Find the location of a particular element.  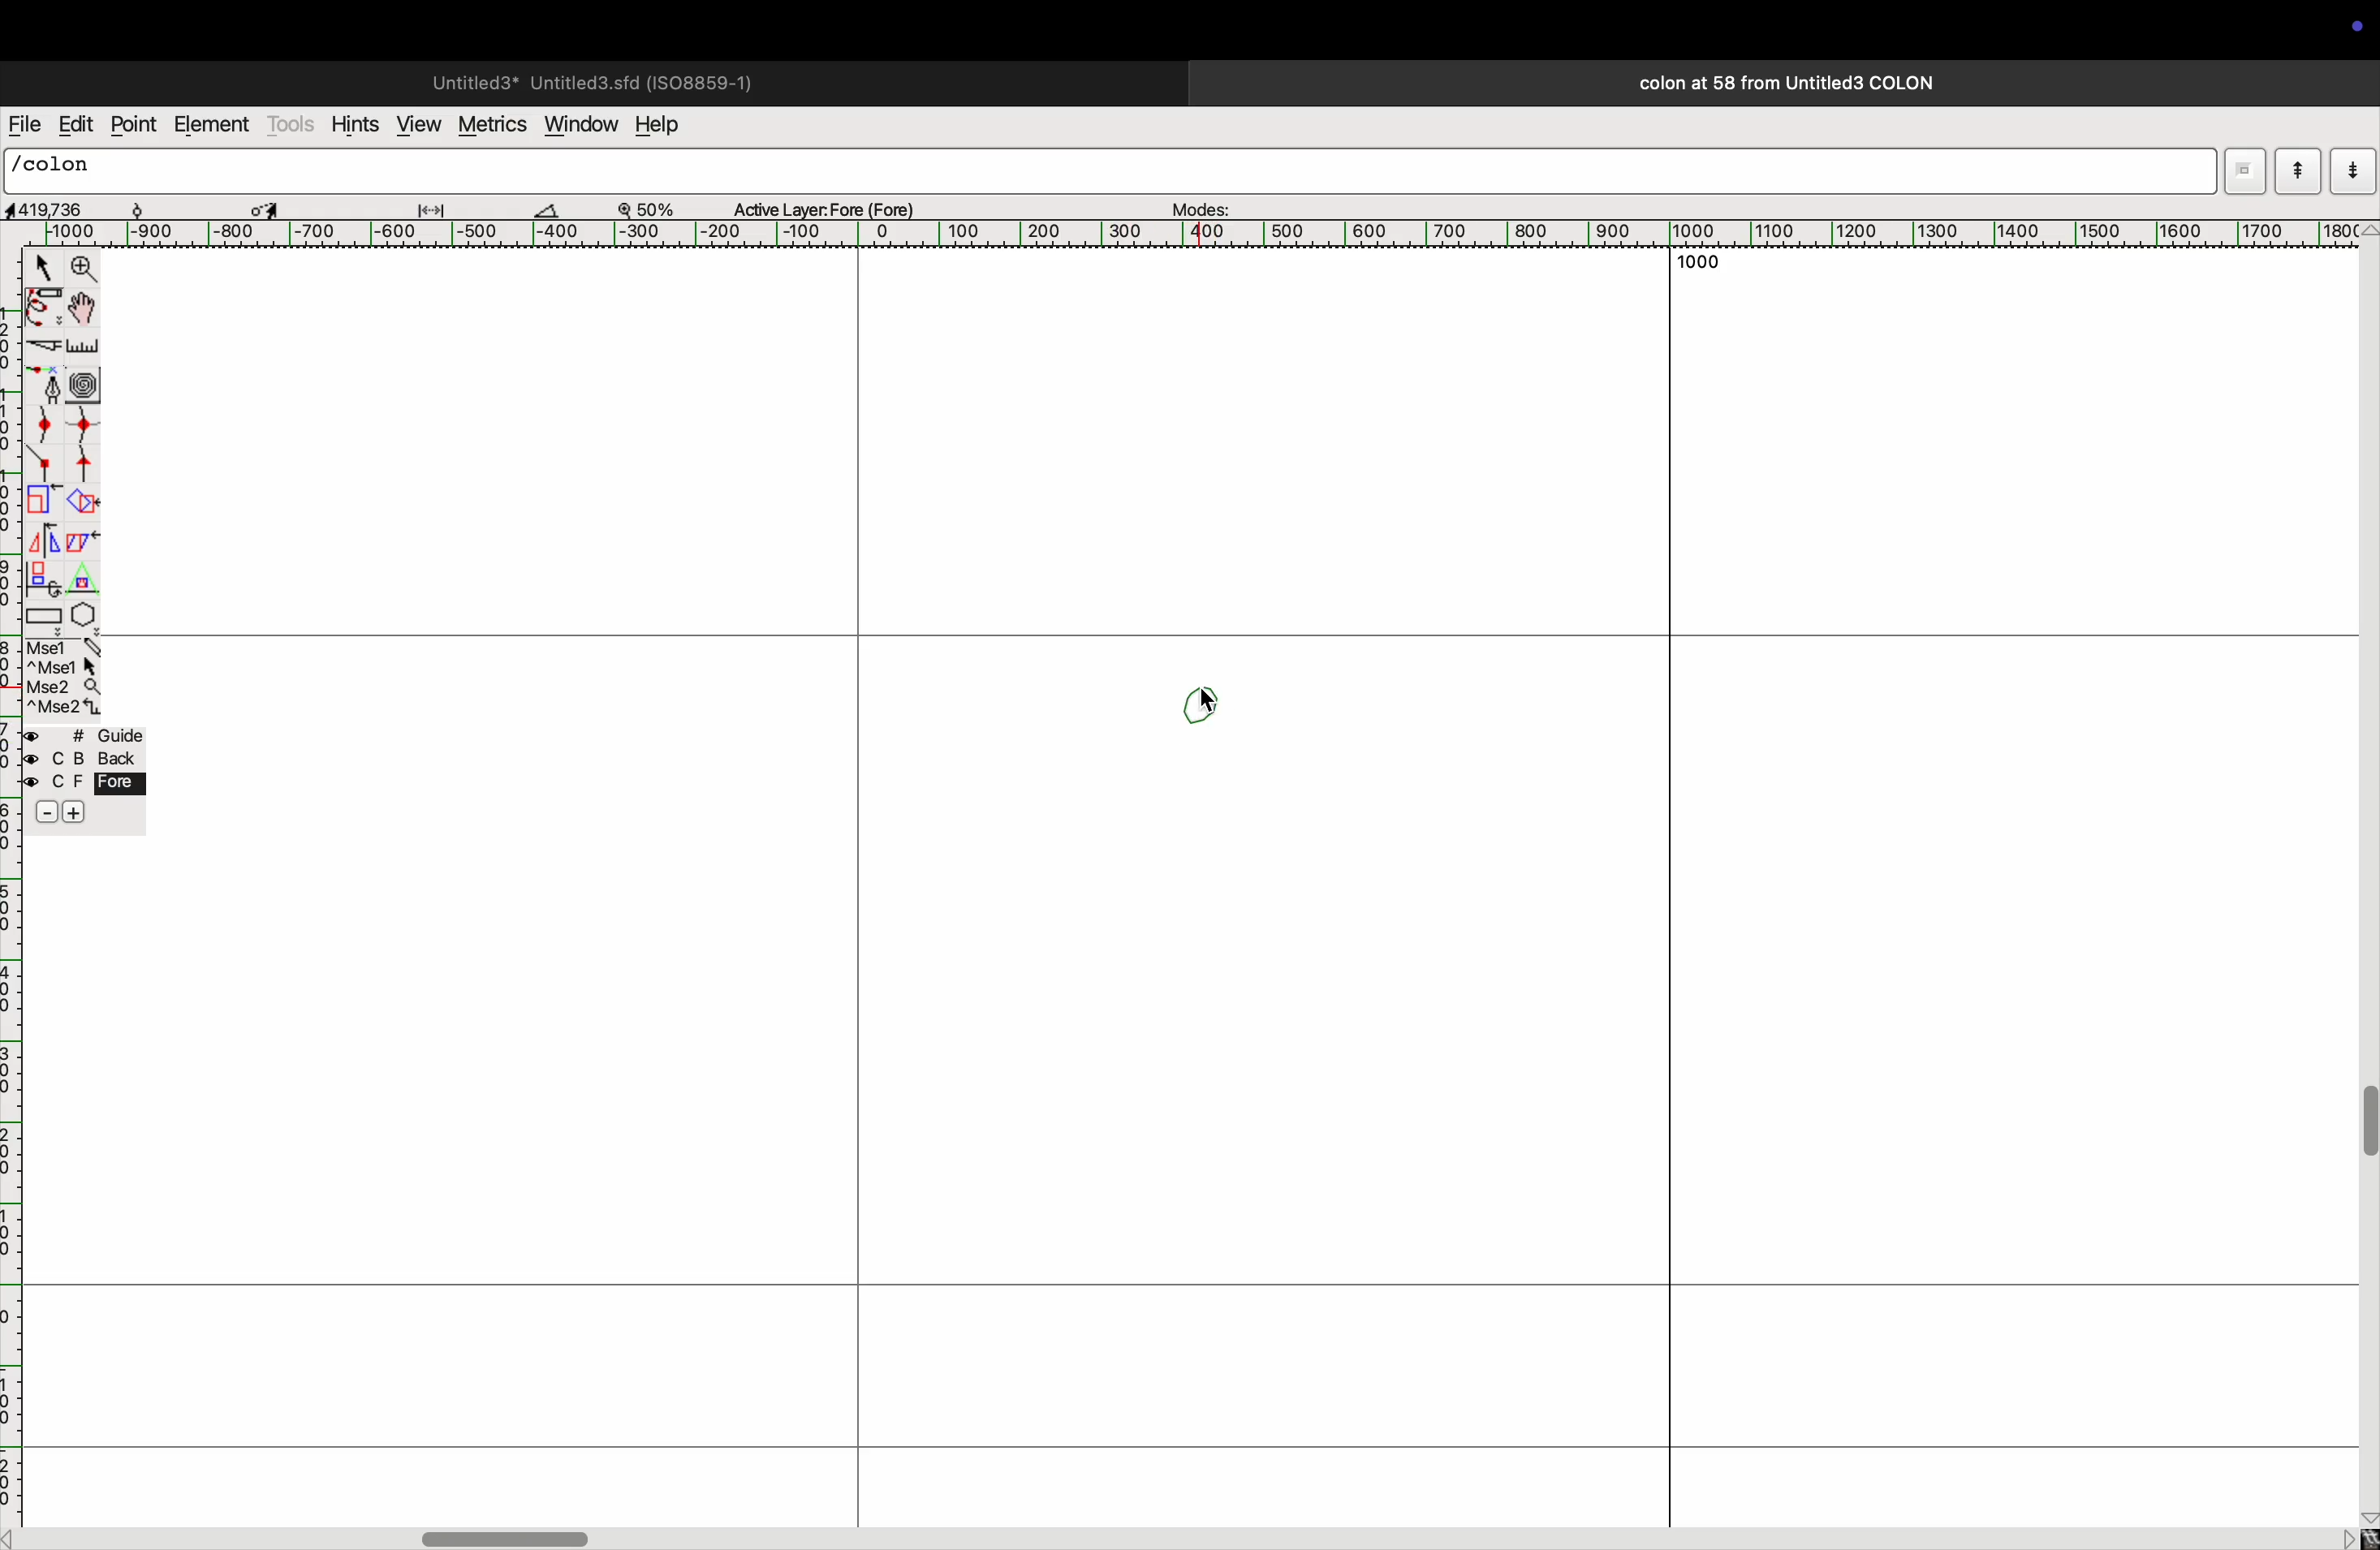

toggler is located at coordinates (505, 1538).